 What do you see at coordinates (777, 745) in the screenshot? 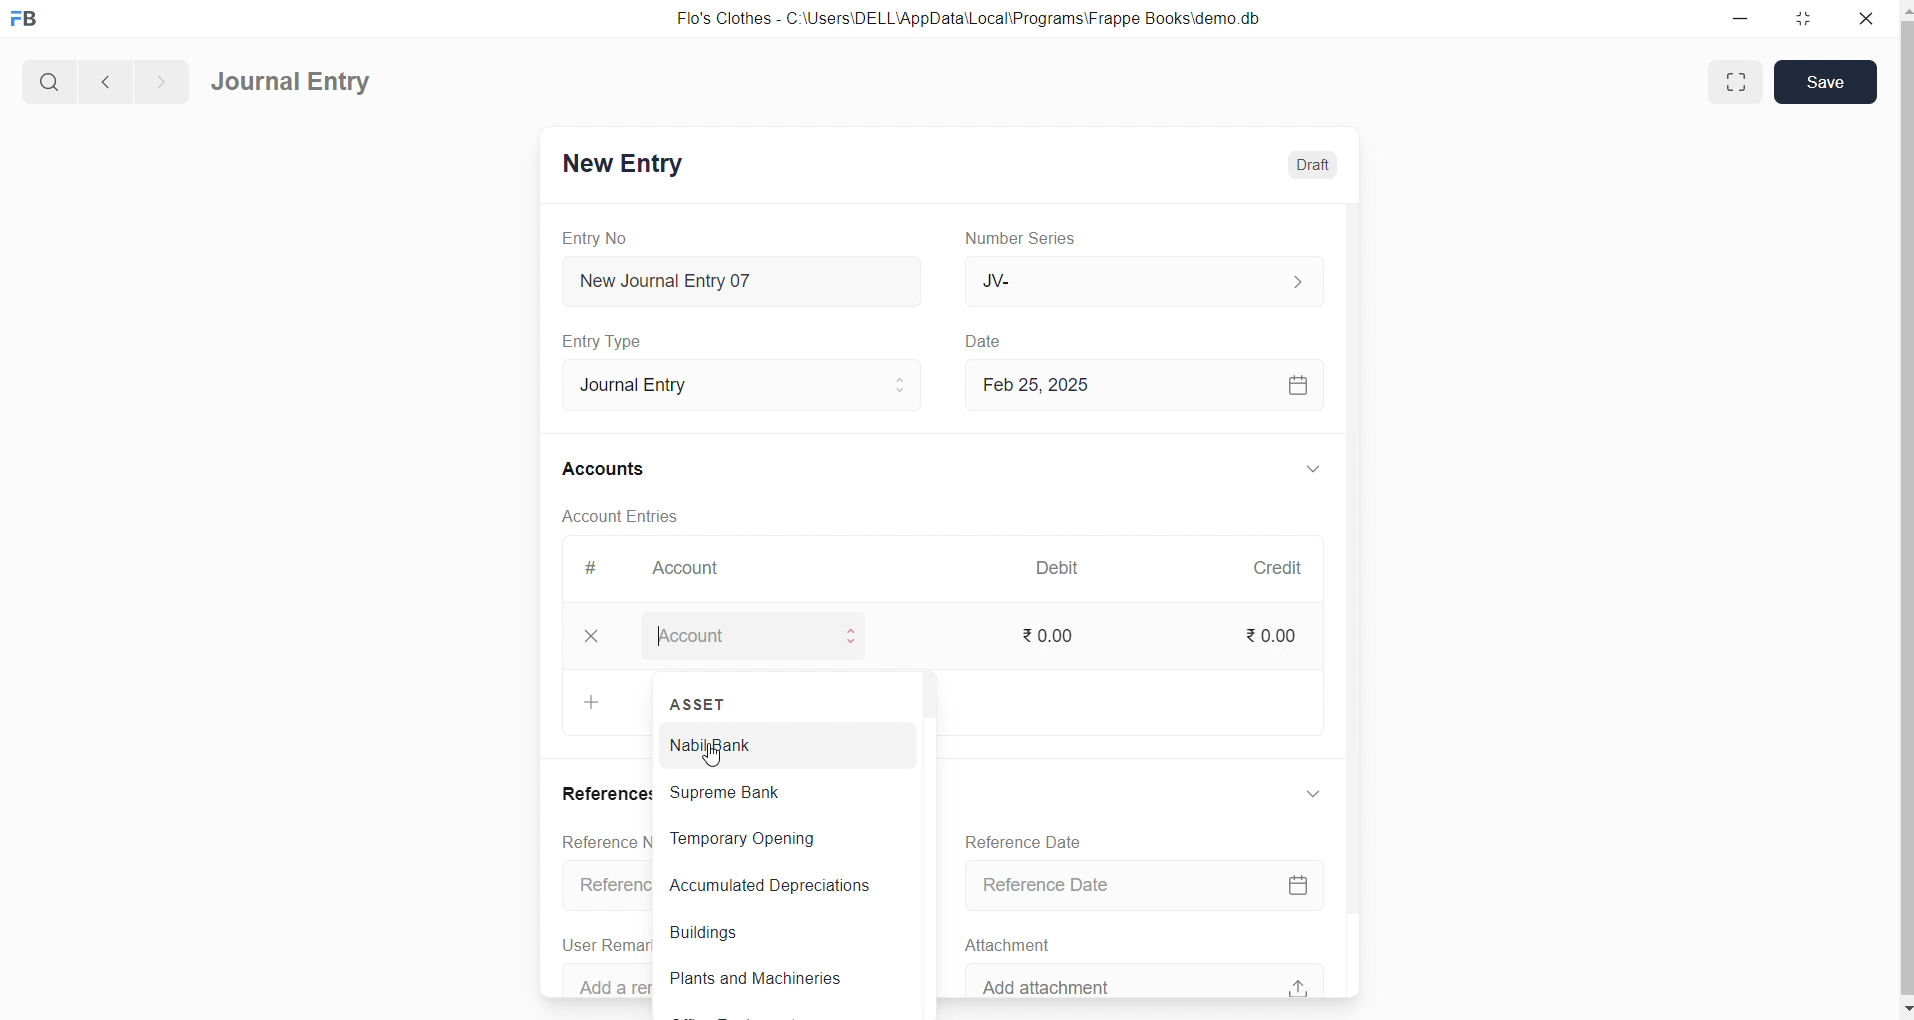
I see `Nabil Bank` at bounding box center [777, 745].